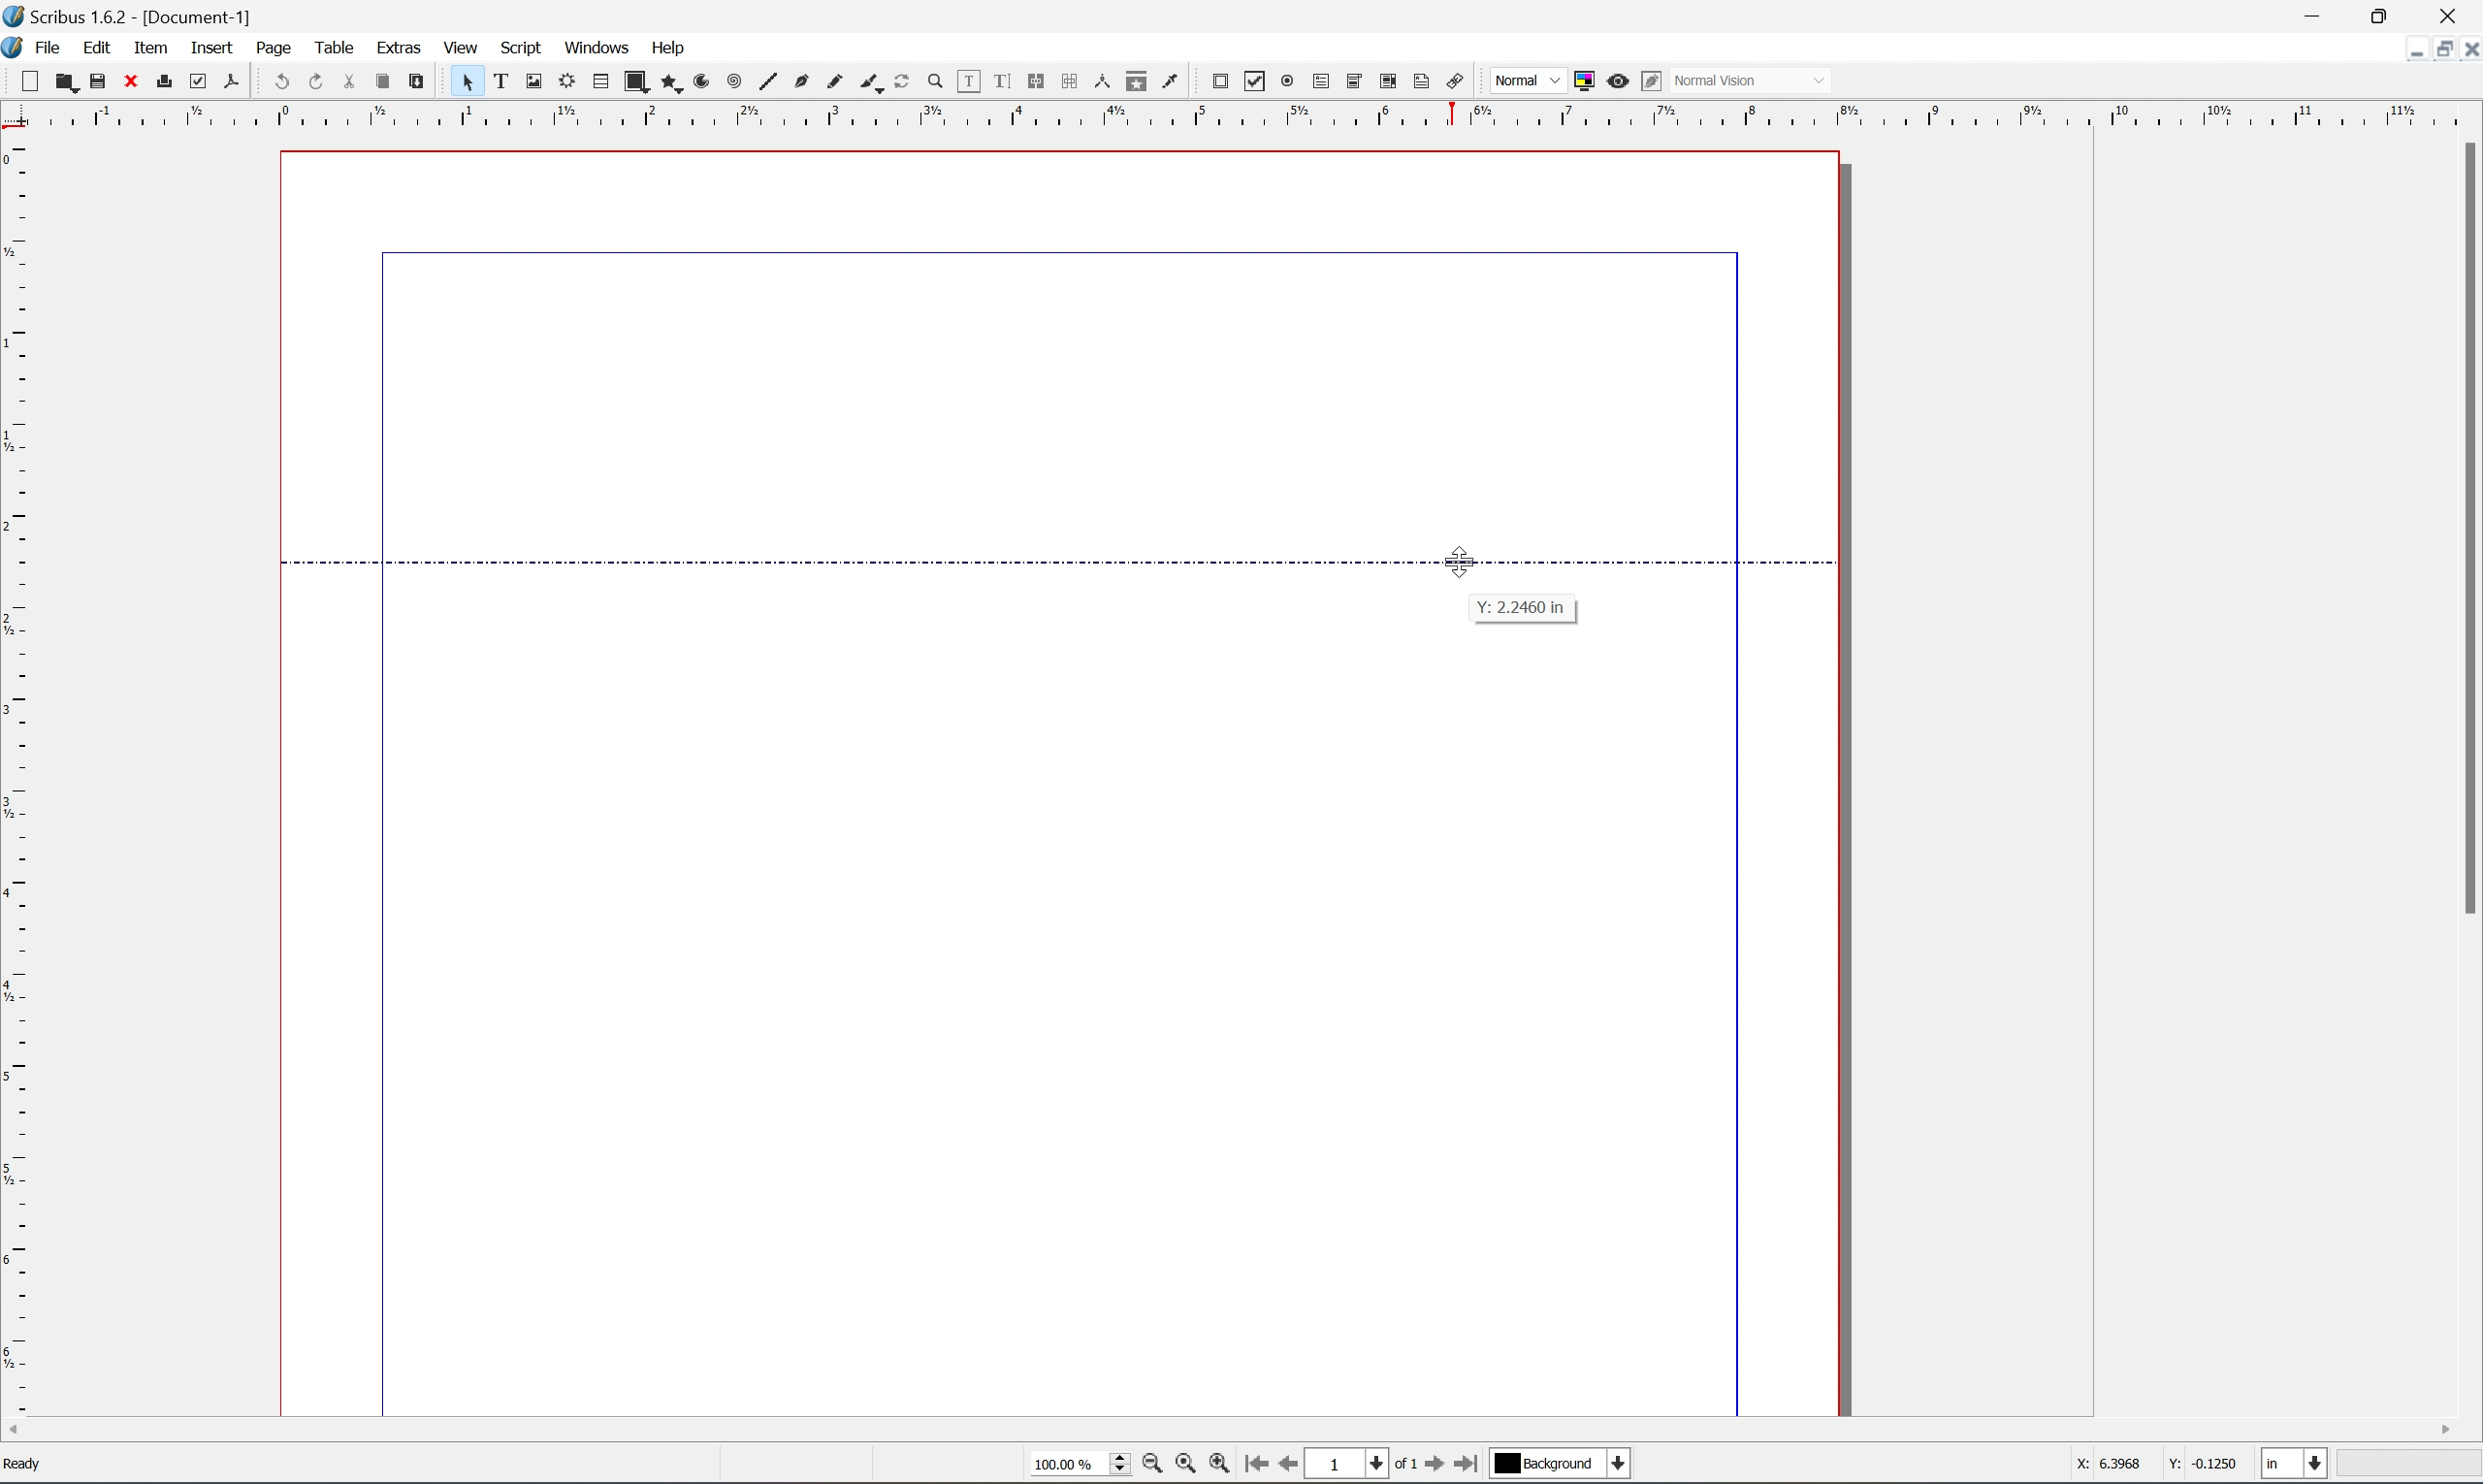  I want to click on pdf combo box, so click(1355, 84).